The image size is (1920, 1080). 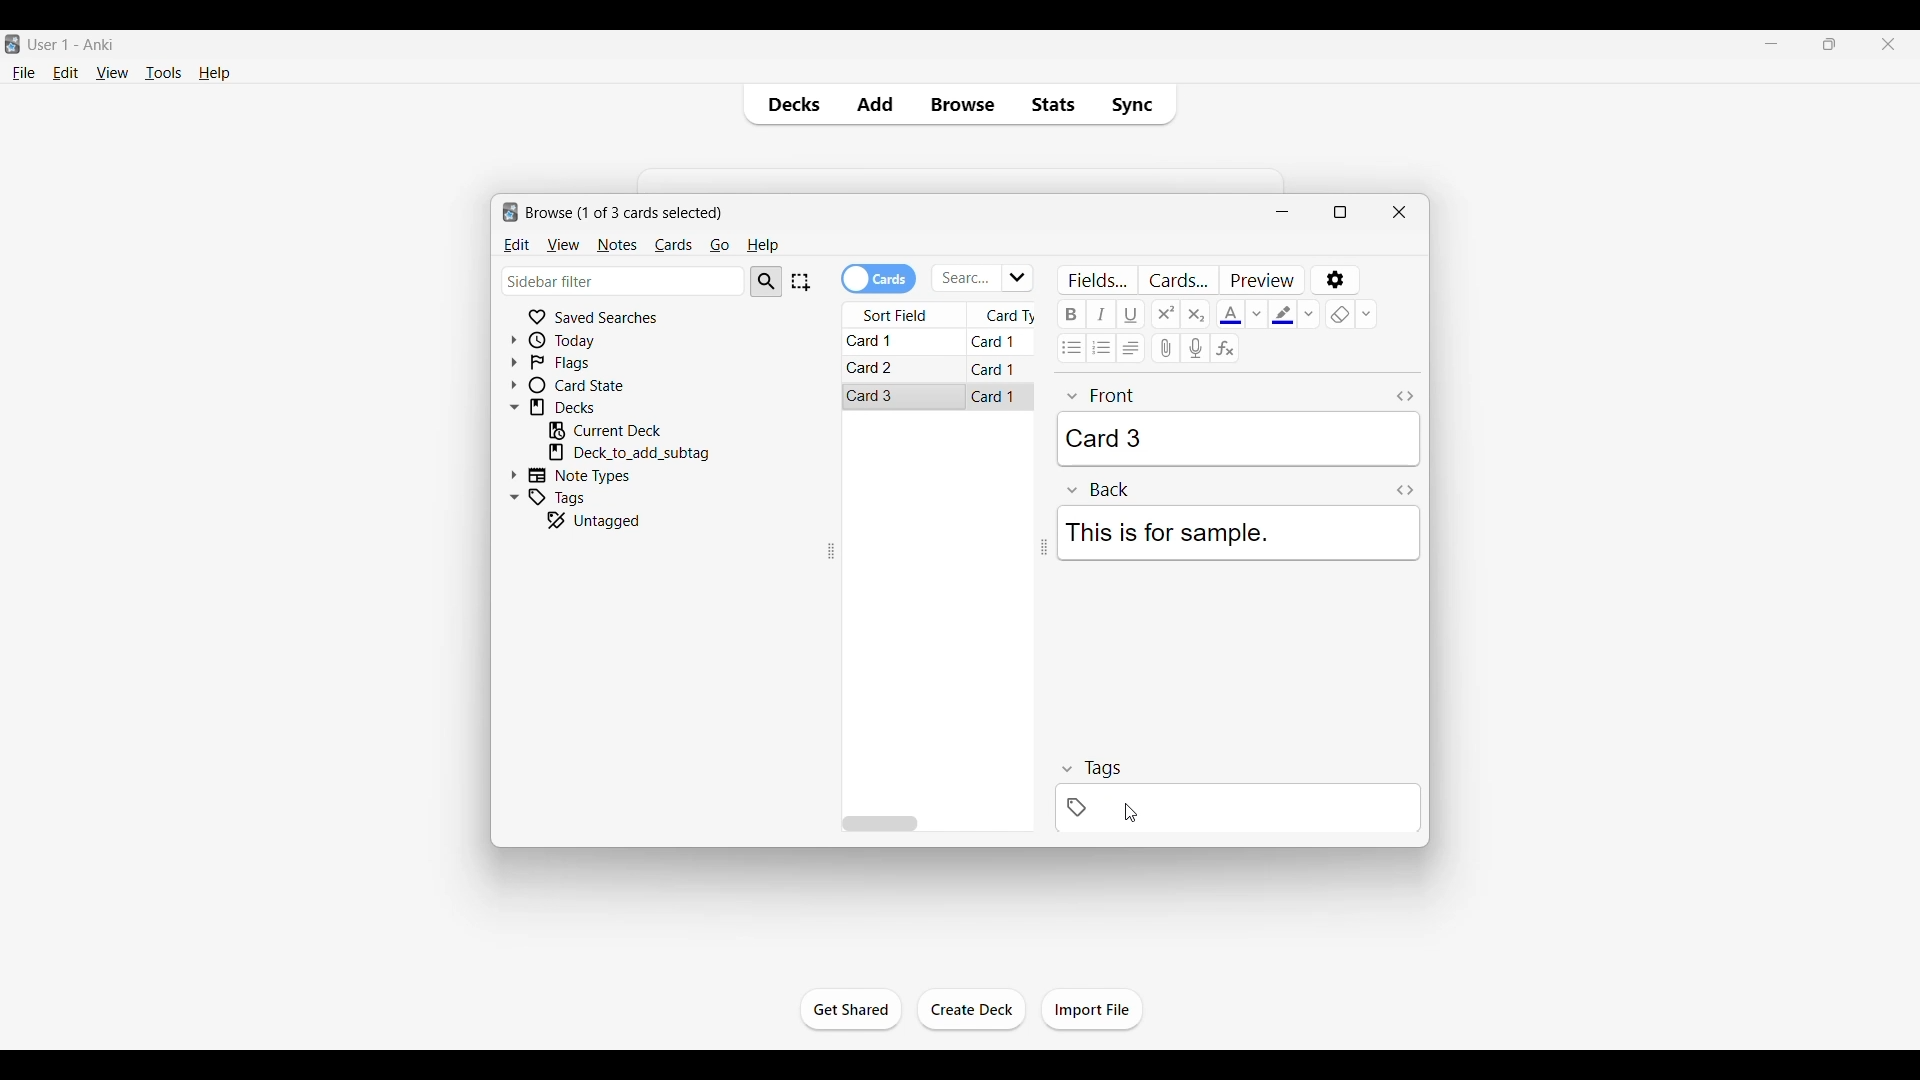 I want to click on Stats, so click(x=1051, y=104).